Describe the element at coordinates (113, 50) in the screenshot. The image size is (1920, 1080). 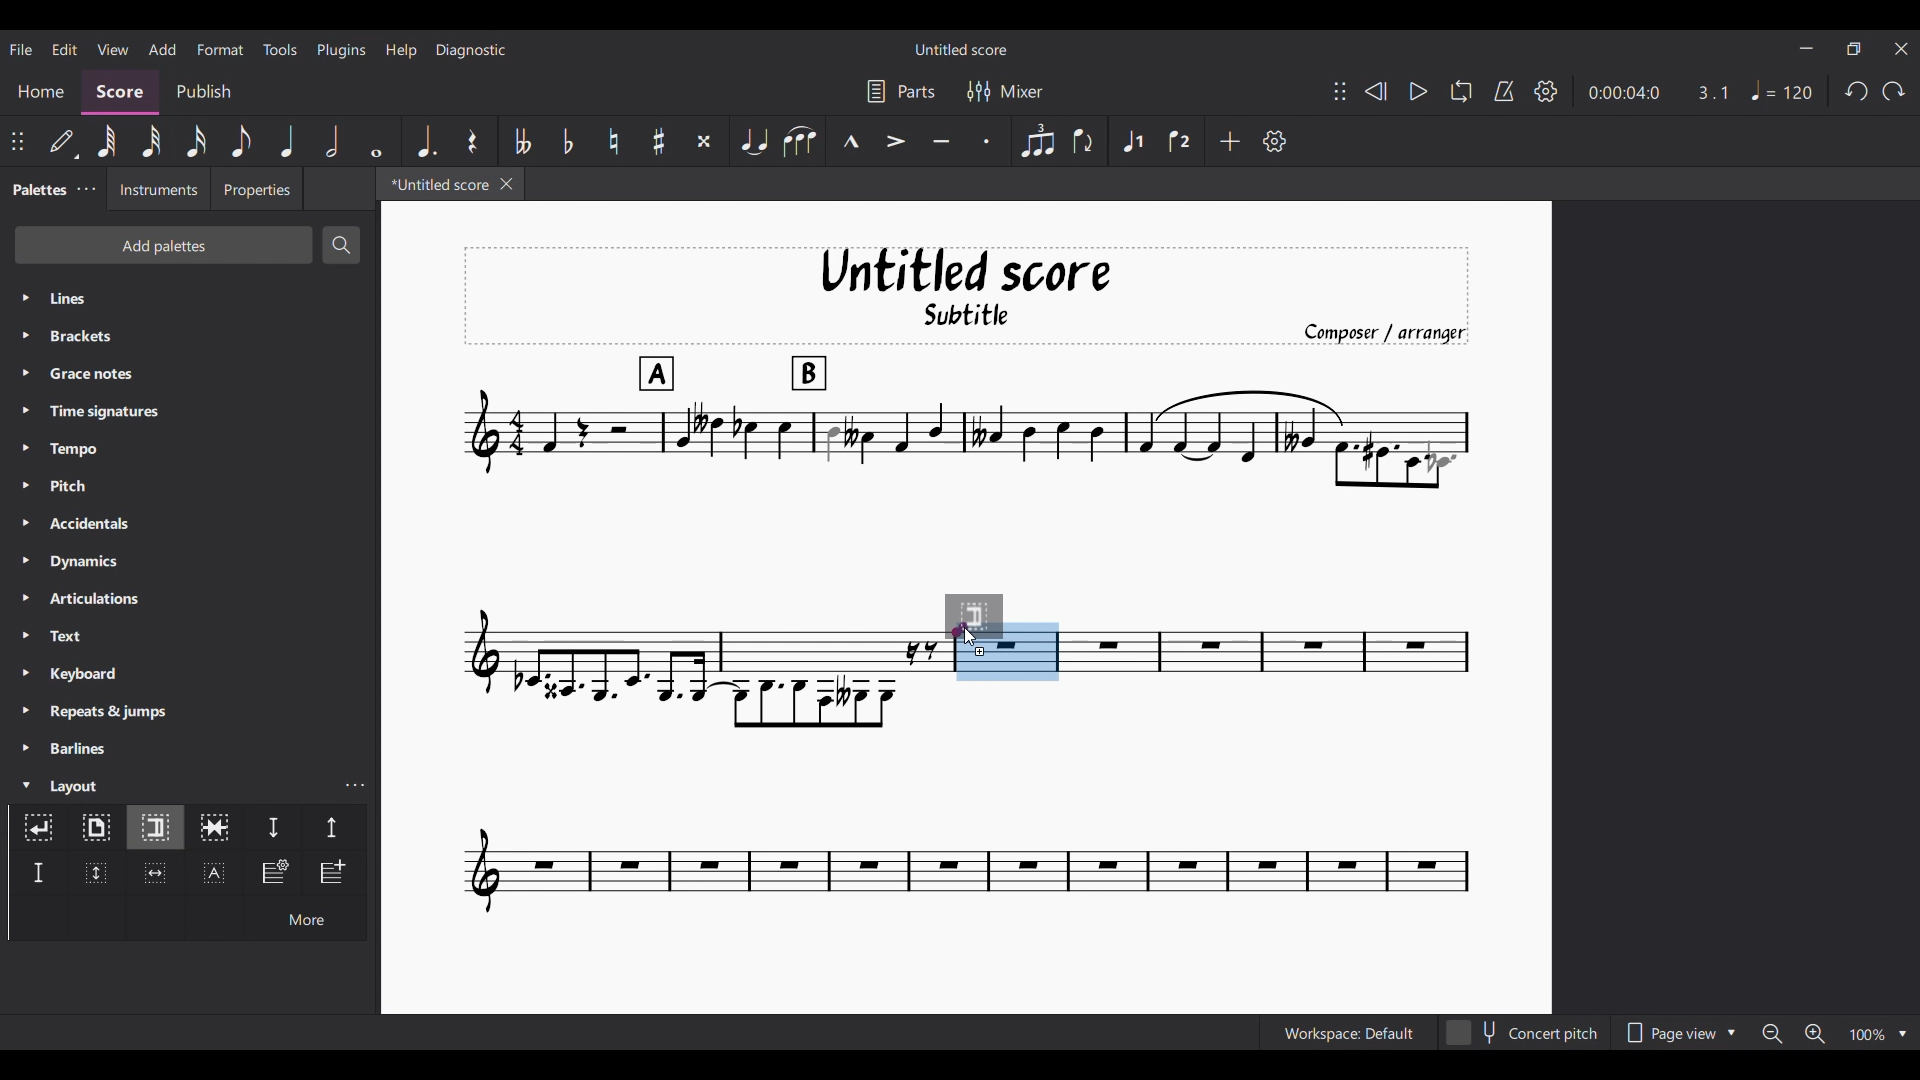
I see `View menu` at that location.